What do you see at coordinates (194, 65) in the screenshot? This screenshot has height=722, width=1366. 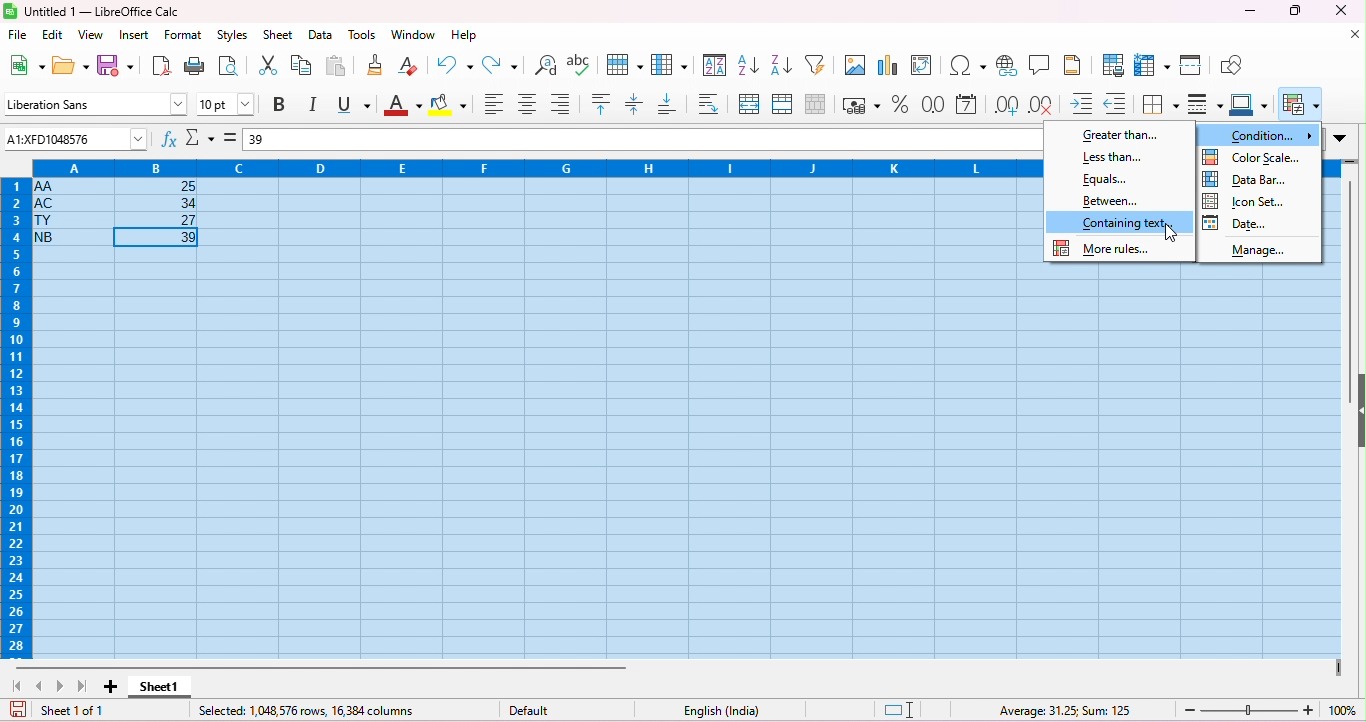 I see `print` at bounding box center [194, 65].